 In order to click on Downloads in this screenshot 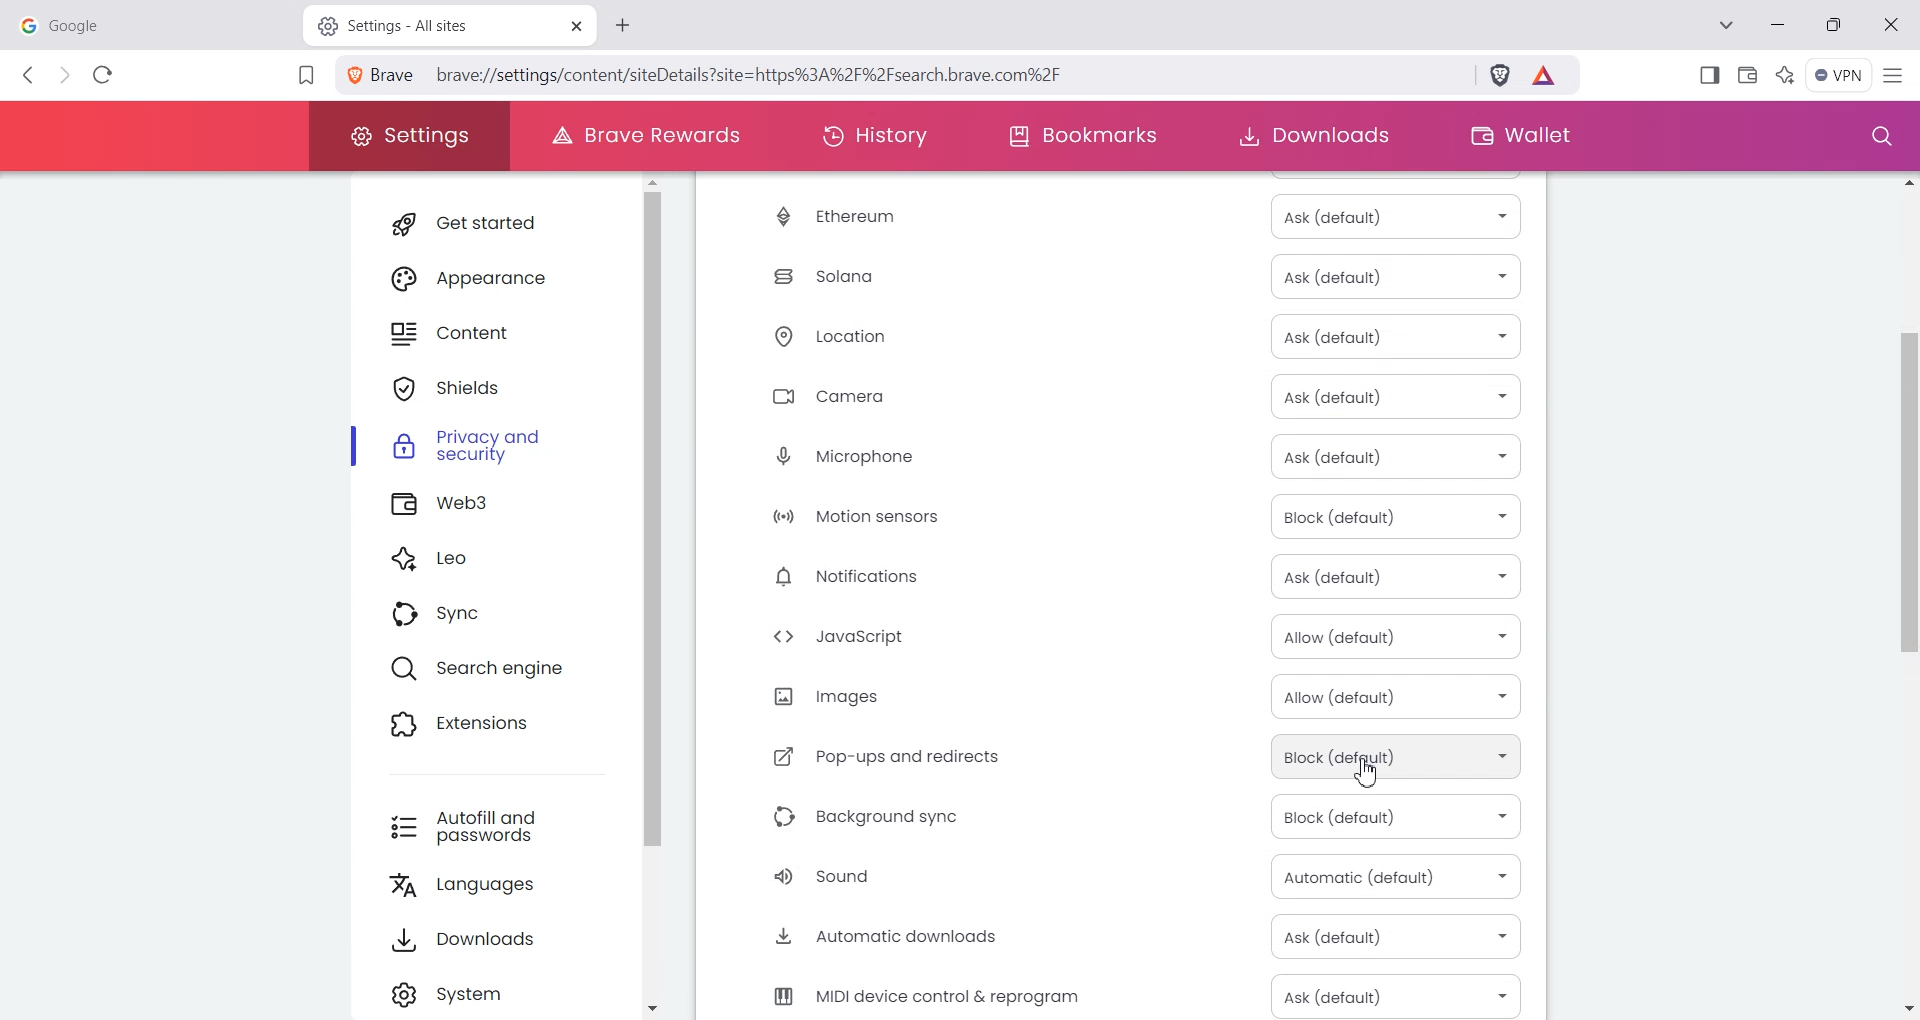, I will do `click(1312, 136)`.